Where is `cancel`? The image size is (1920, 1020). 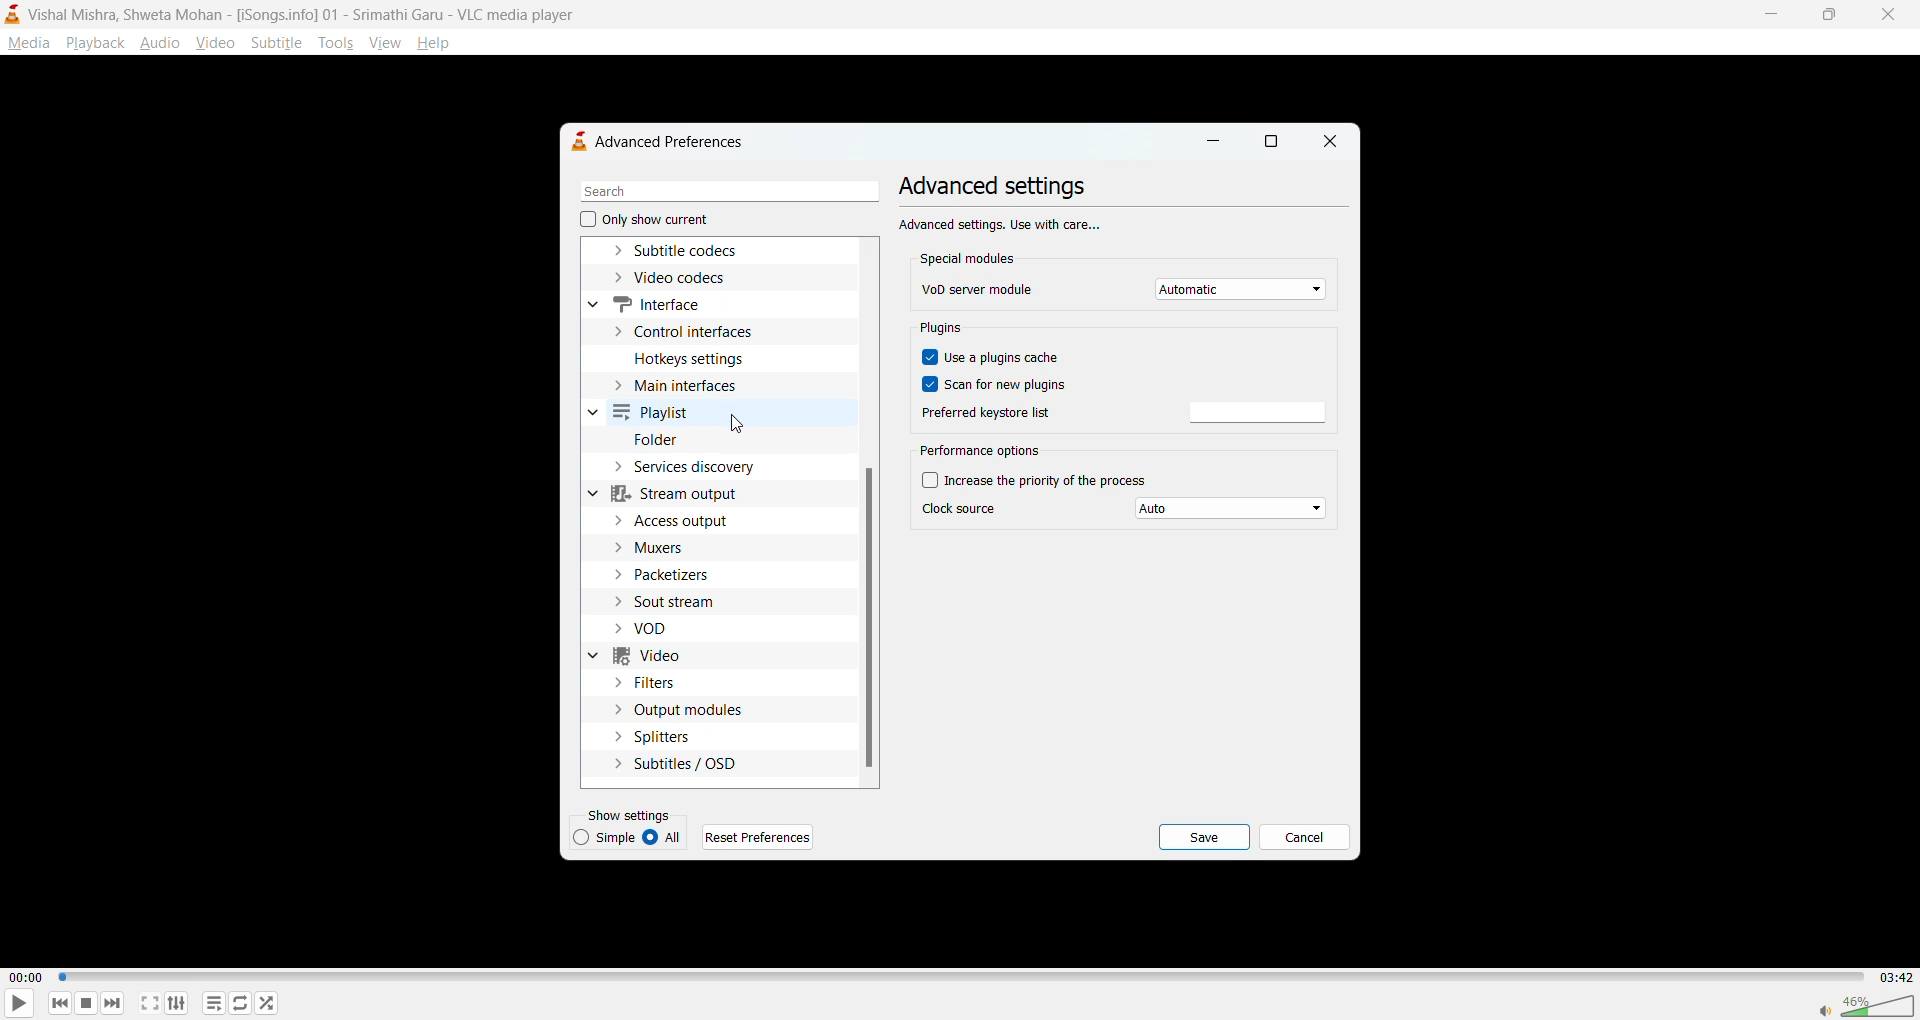
cancel is located at coordinates (1304, 840).